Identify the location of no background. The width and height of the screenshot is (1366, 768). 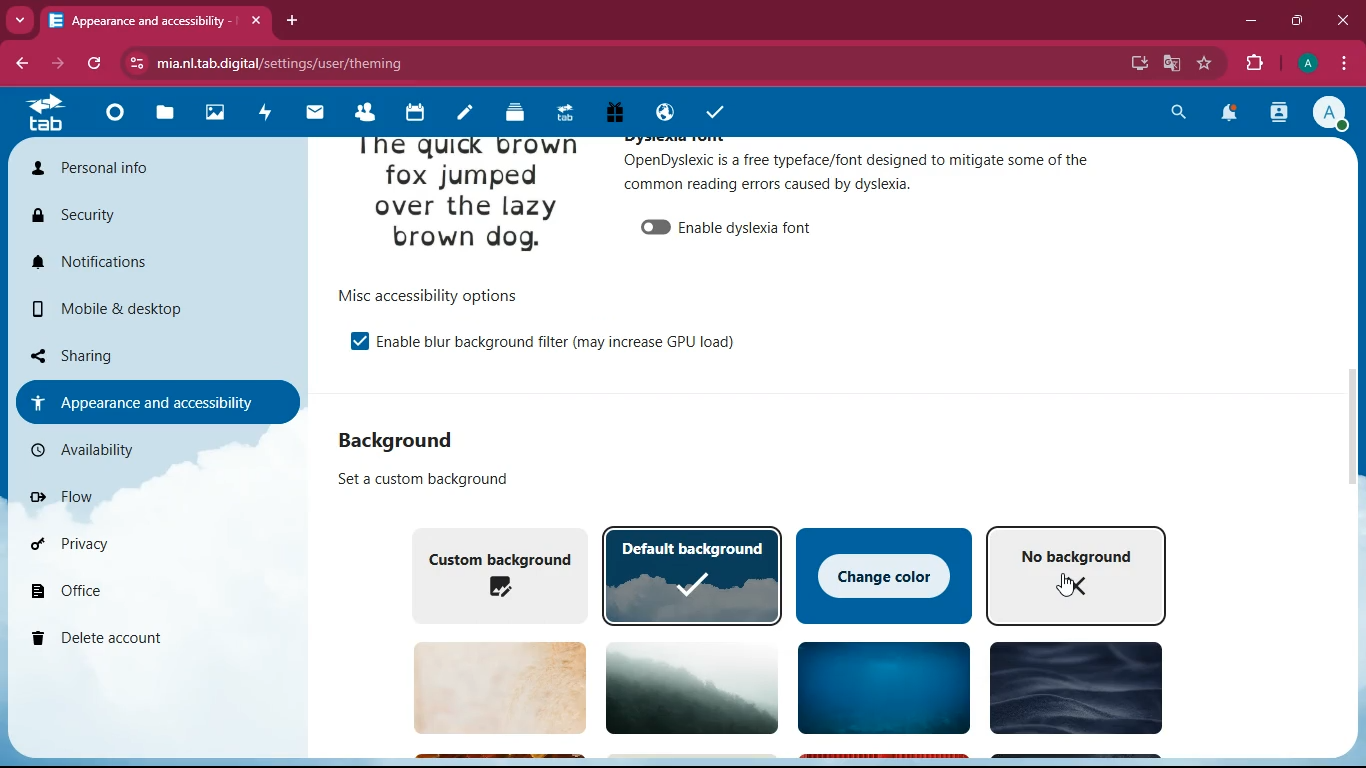
(1077, 574).